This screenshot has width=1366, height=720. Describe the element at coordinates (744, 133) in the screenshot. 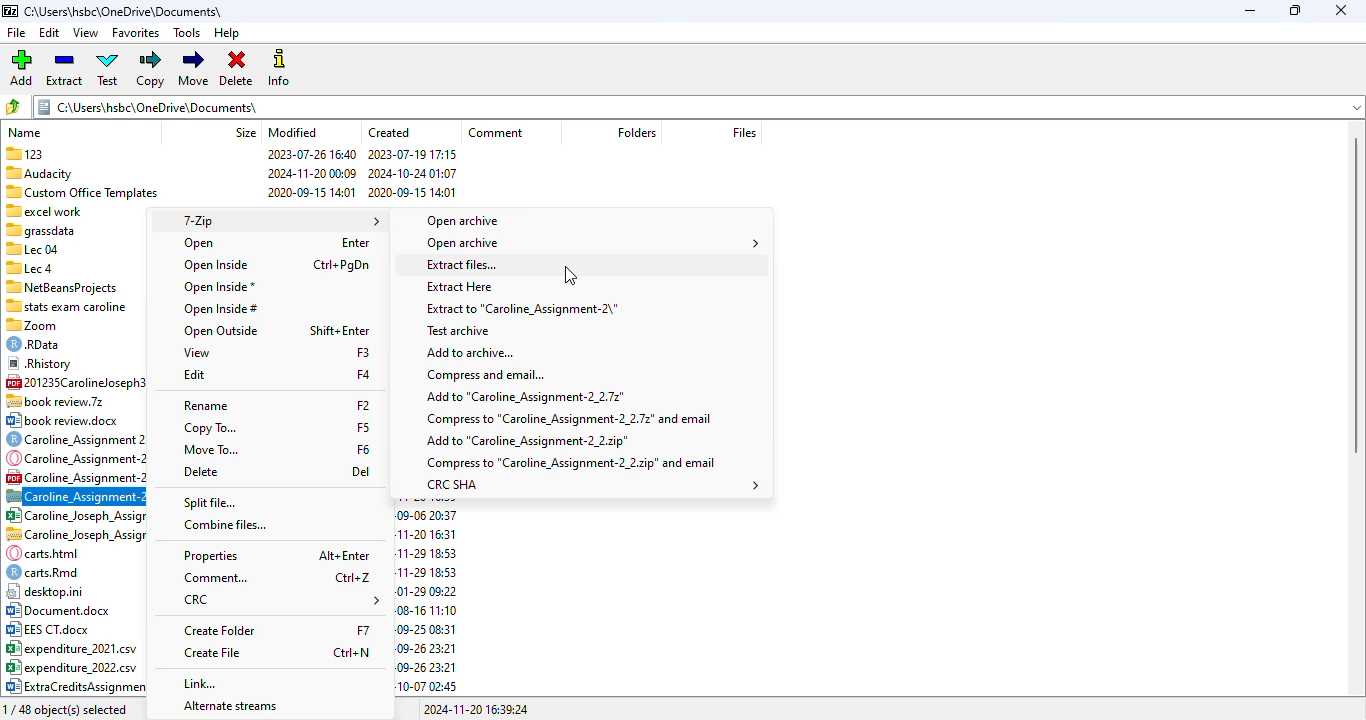

I see `files` at that location.